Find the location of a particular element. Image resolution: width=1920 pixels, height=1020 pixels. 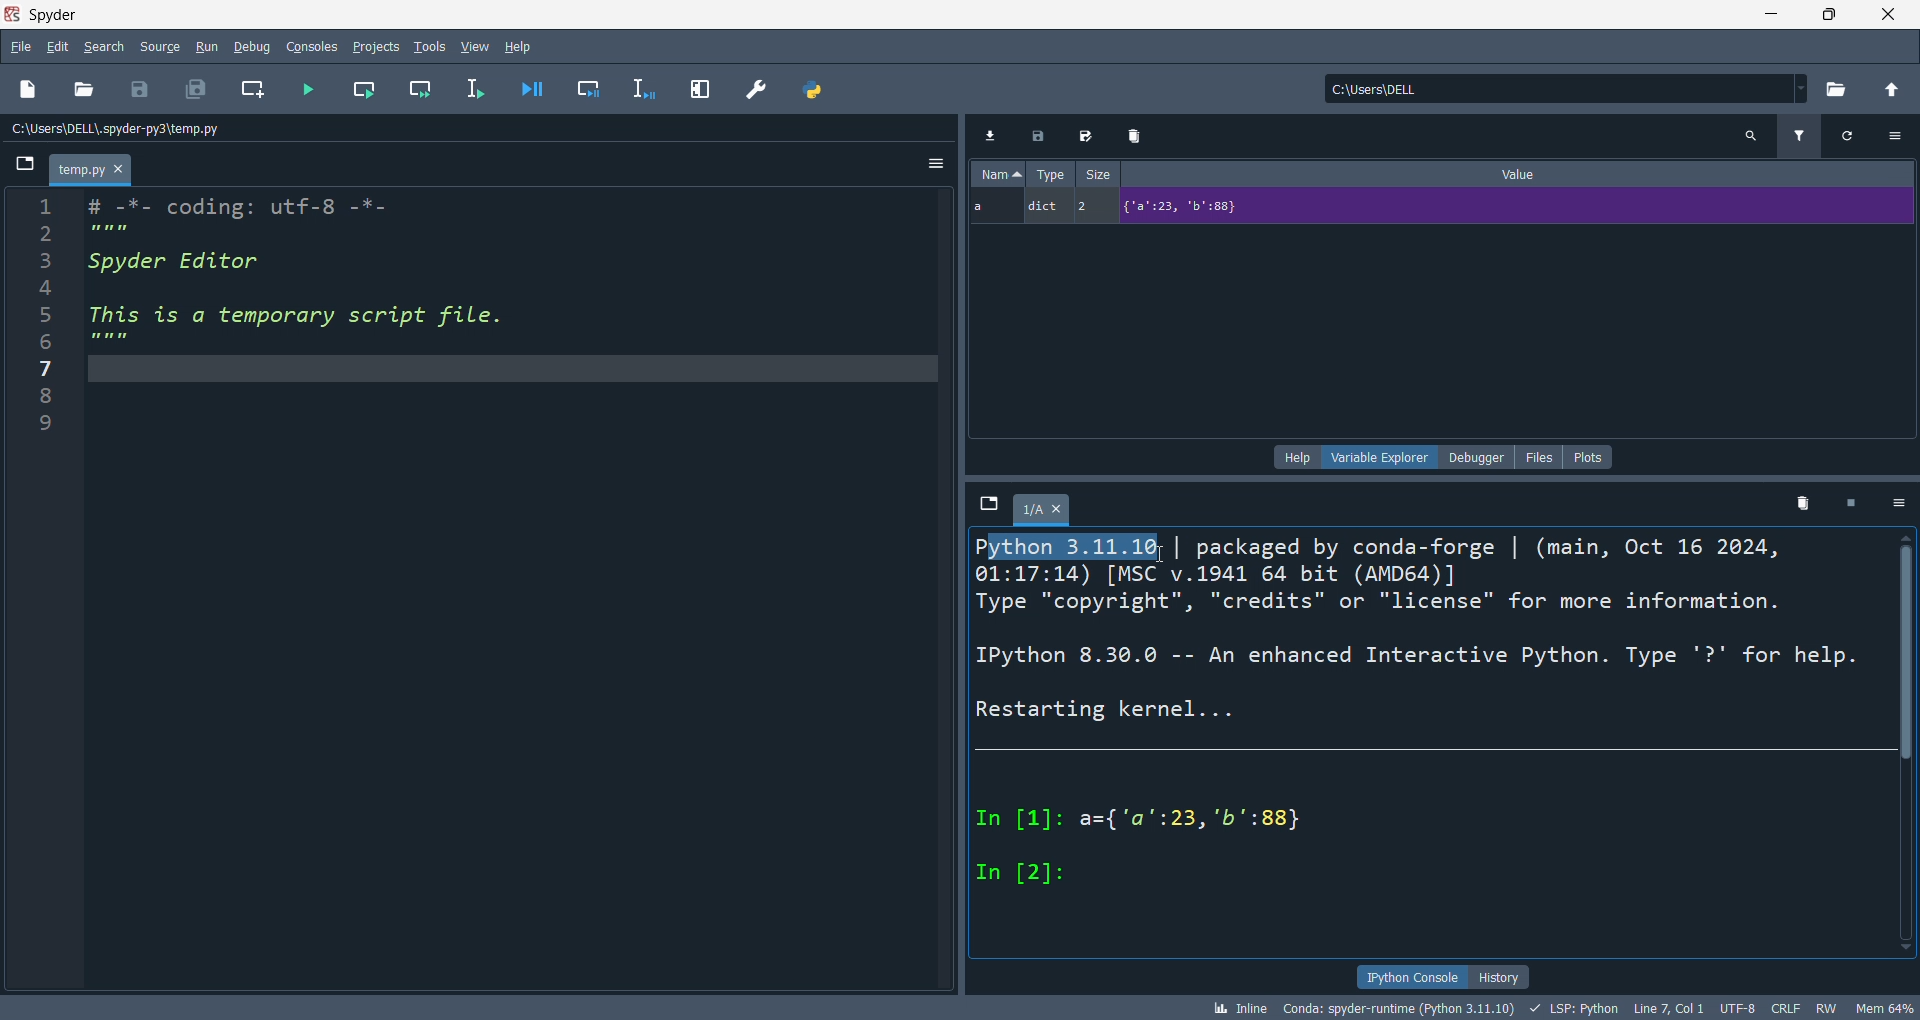

run file is located at coordinates (310, 87).